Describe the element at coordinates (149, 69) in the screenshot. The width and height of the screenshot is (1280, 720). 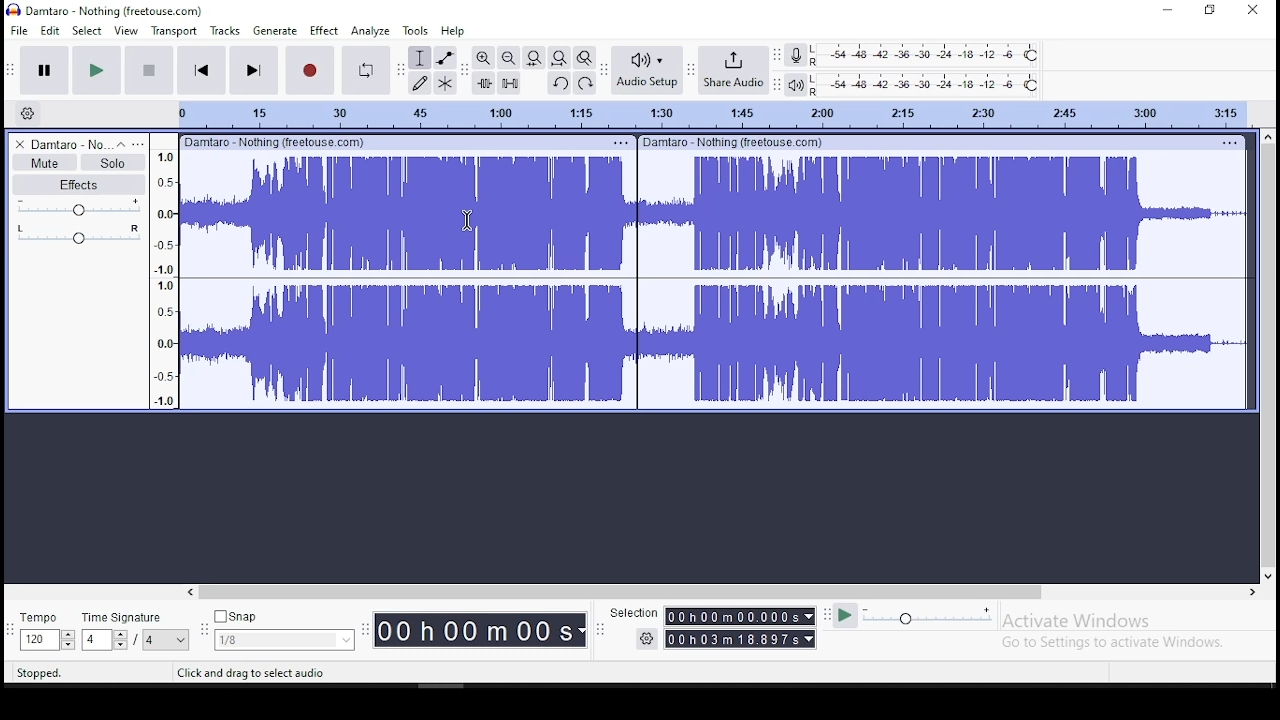
I see `stop` at that location.